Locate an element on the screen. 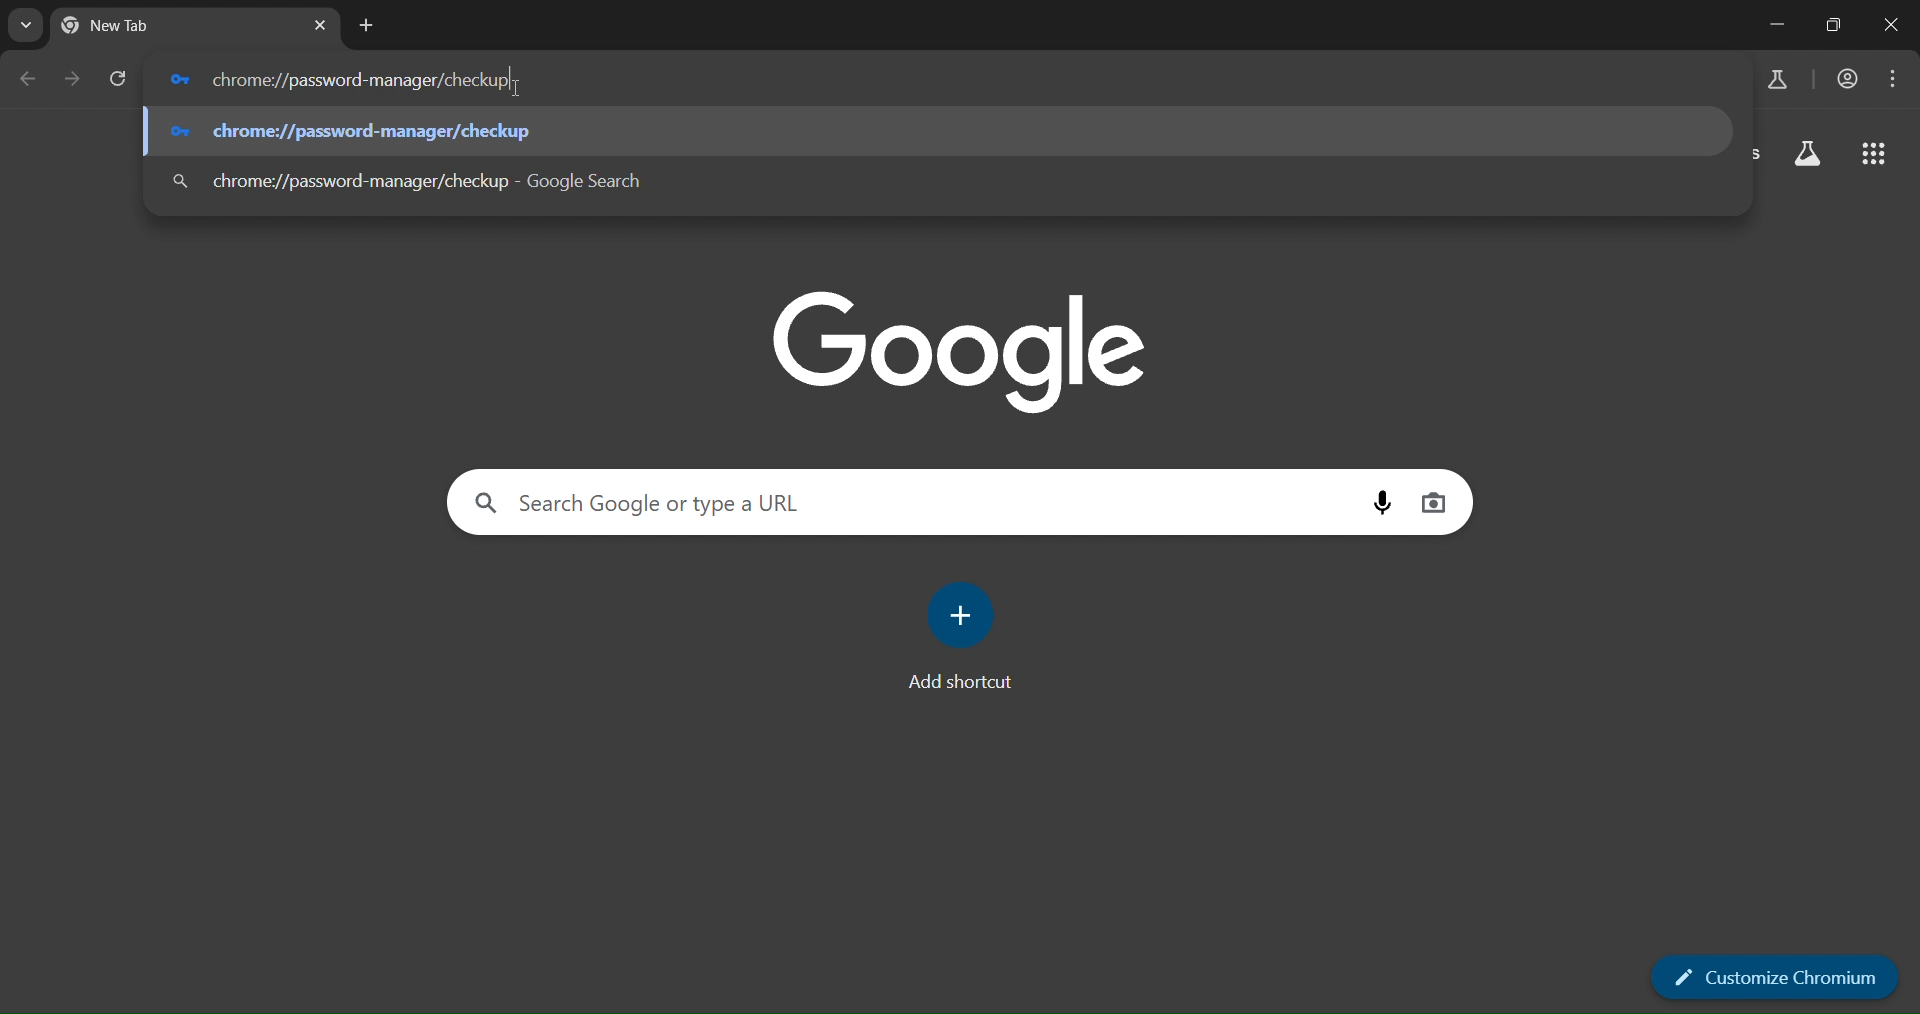  minimize is located at coordinates (1774, 22).